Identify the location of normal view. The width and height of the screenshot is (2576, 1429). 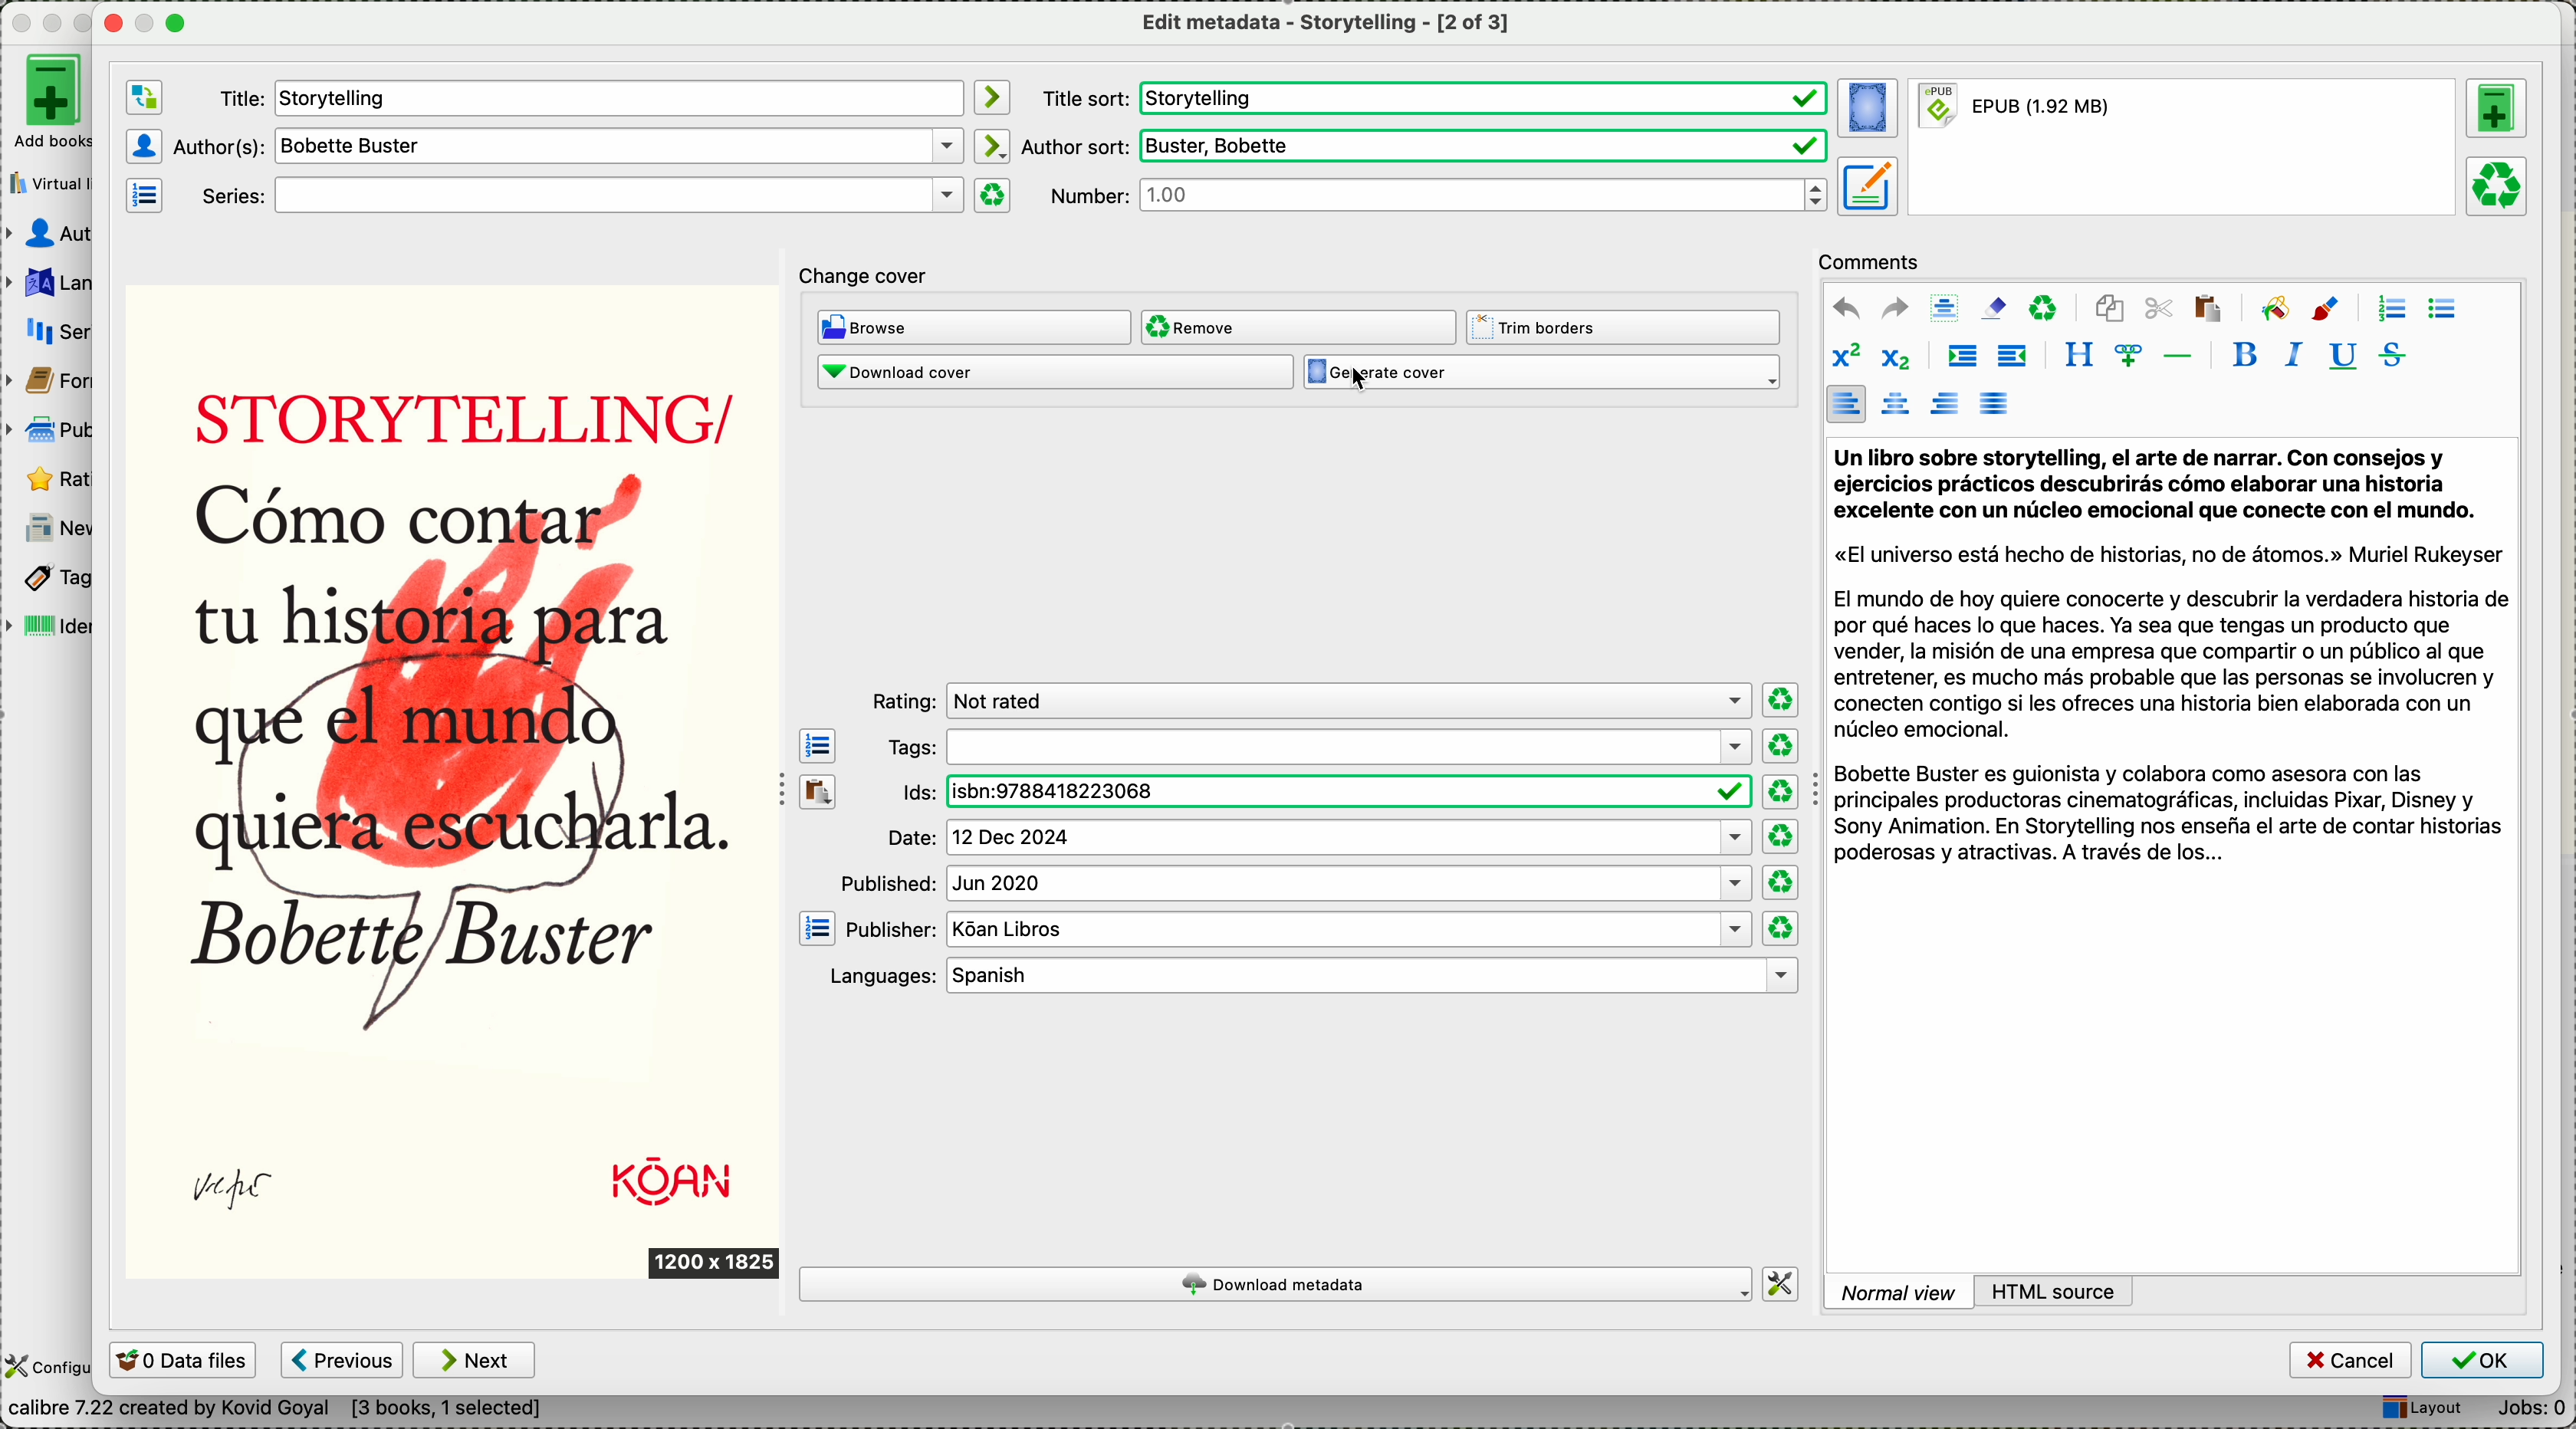
(1901, 1291).